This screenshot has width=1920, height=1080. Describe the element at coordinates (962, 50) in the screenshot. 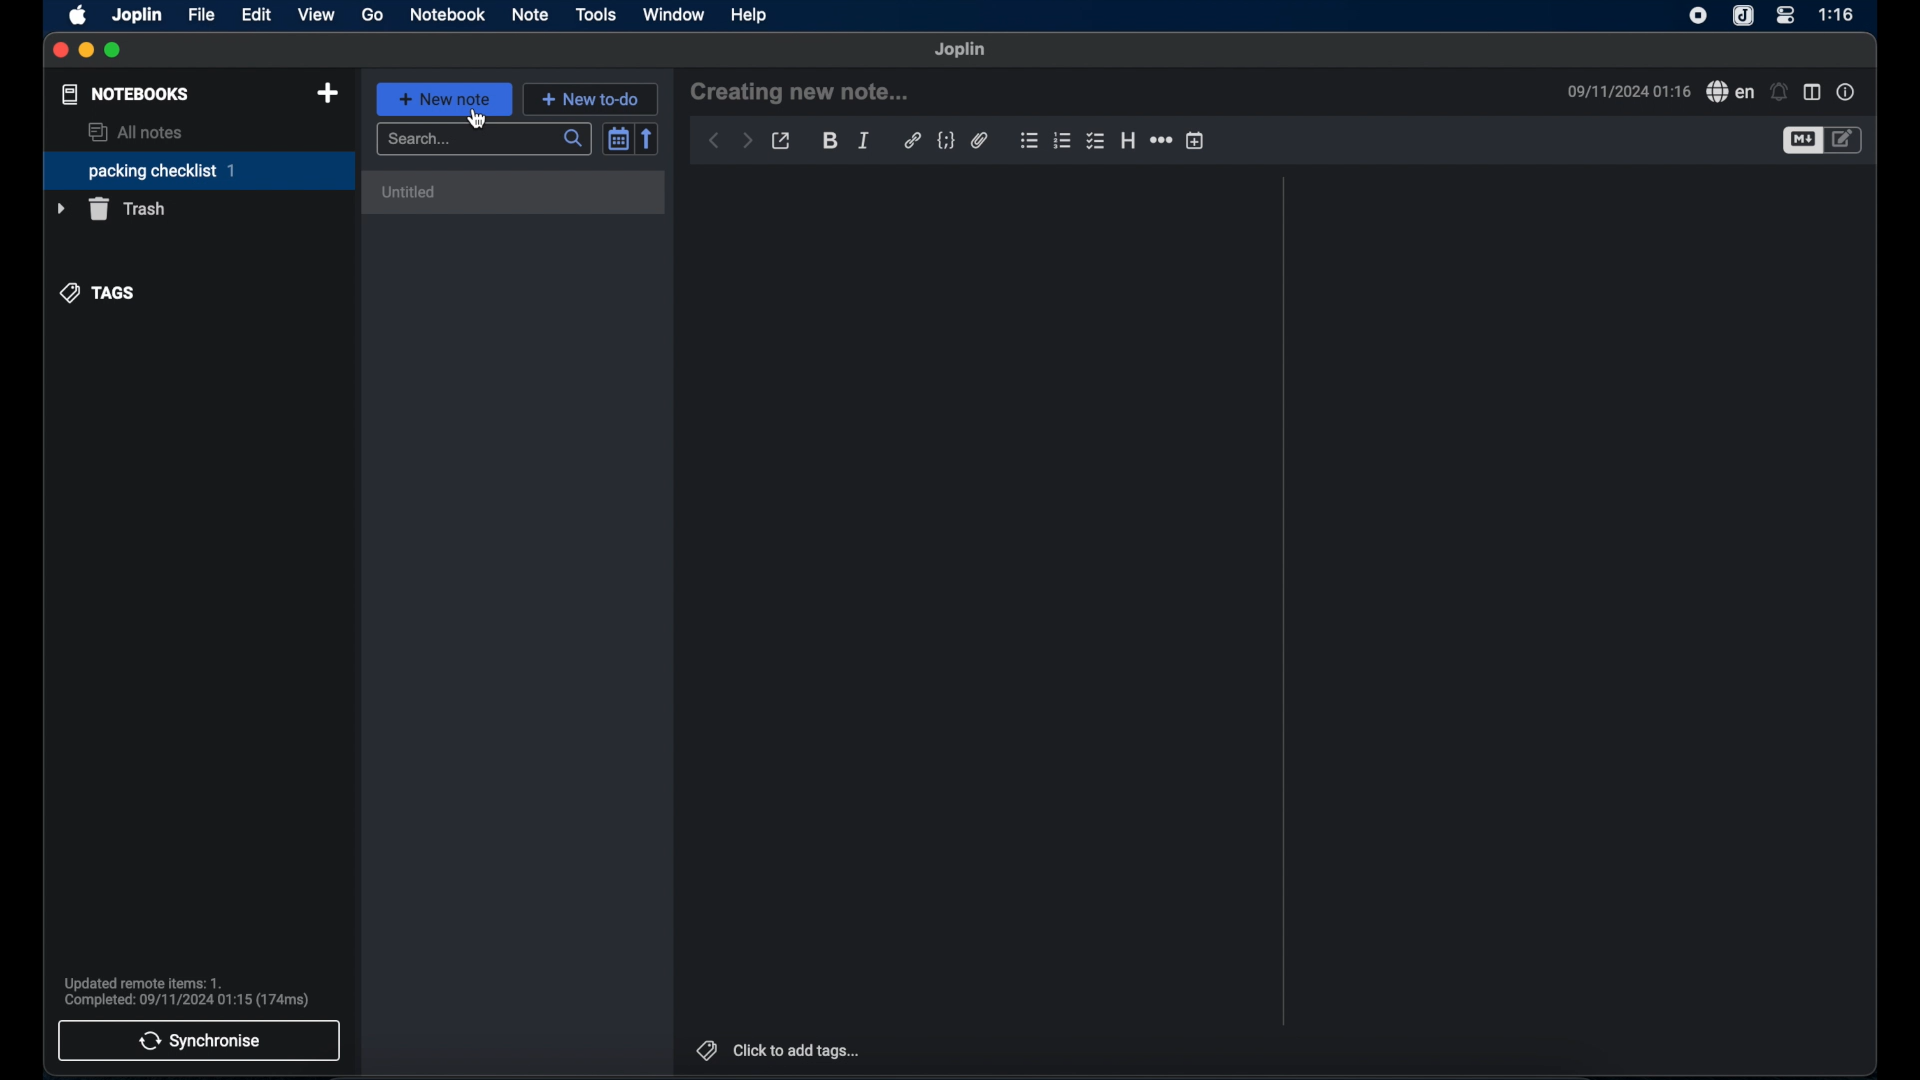

I see `joplin` at that location.